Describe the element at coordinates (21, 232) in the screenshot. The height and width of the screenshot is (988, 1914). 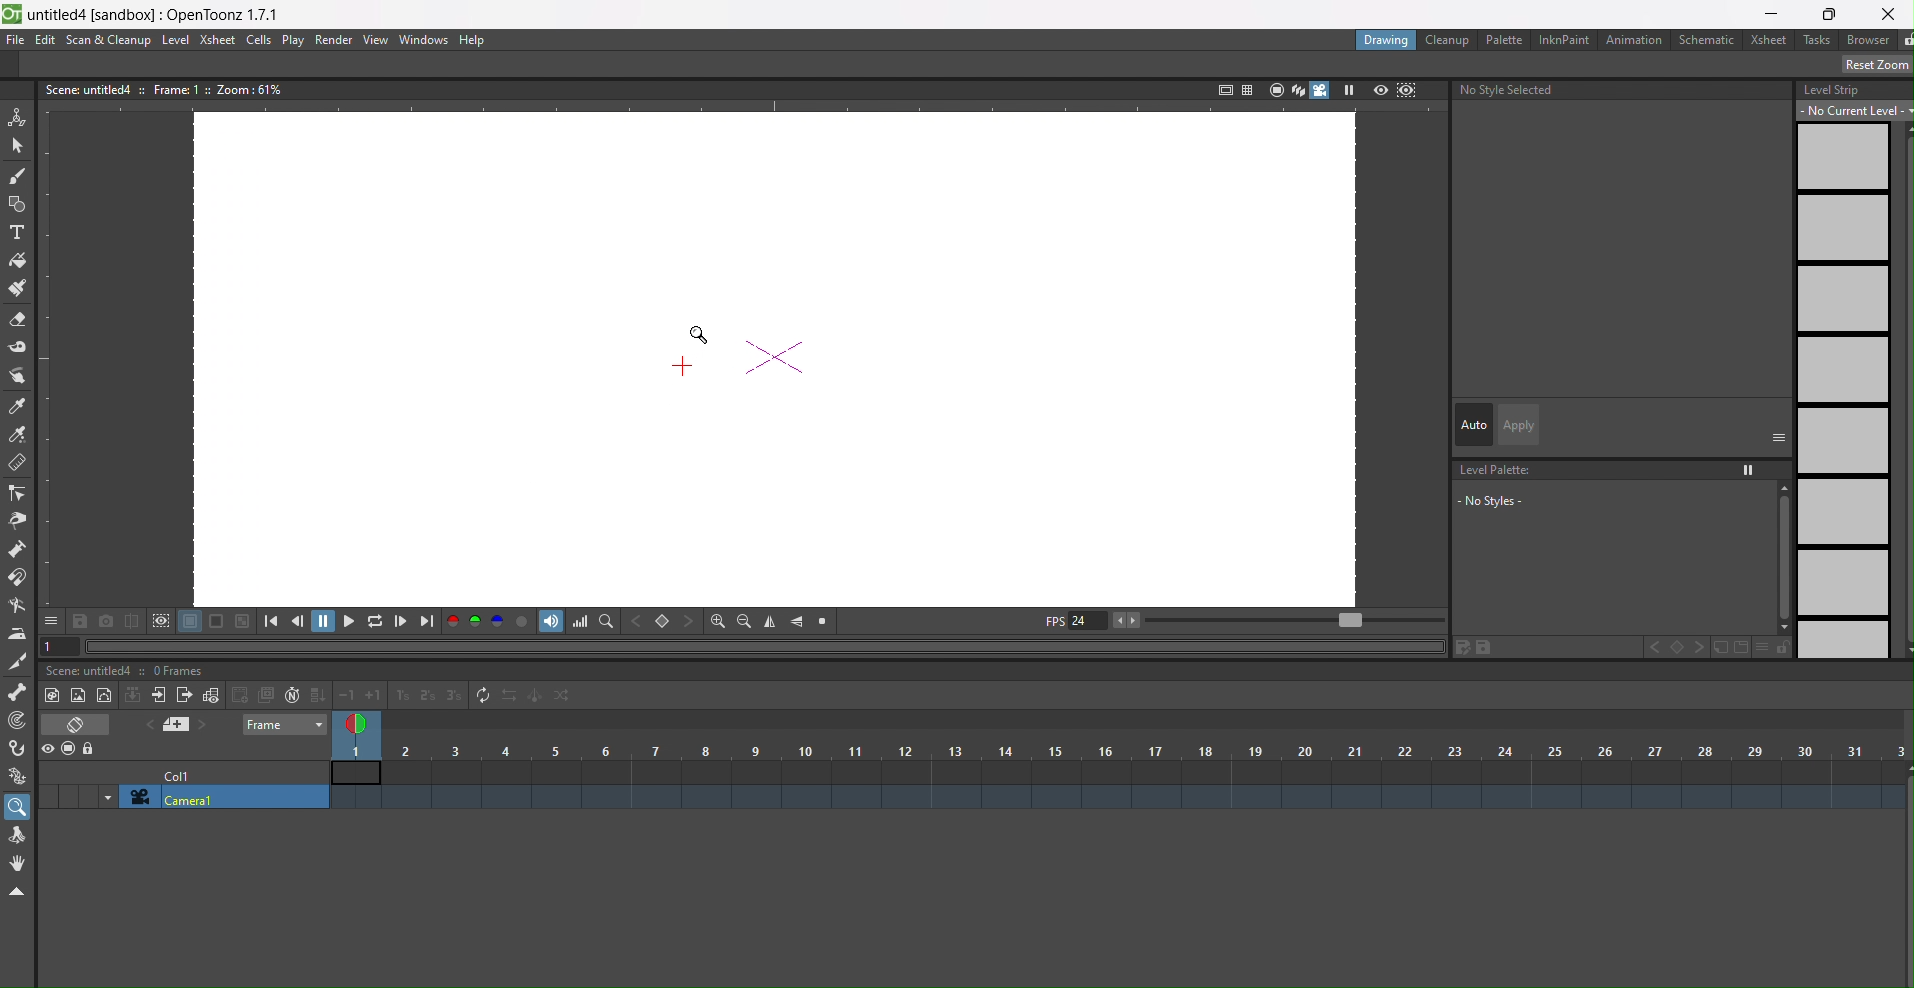
I see `type tool ` at that location.